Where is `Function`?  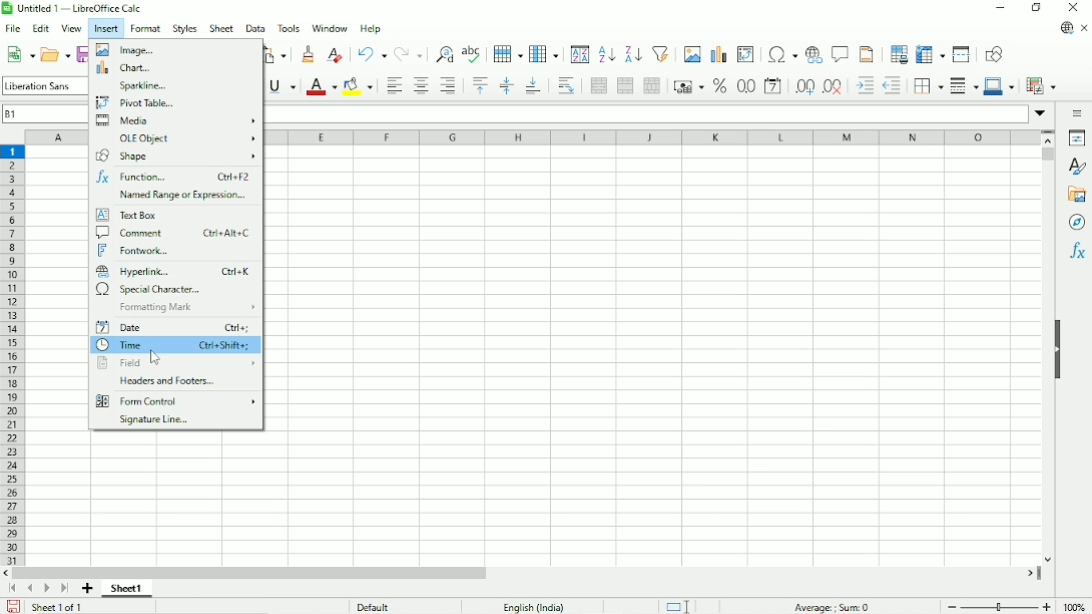 Function is located at coordinates (175, 176).